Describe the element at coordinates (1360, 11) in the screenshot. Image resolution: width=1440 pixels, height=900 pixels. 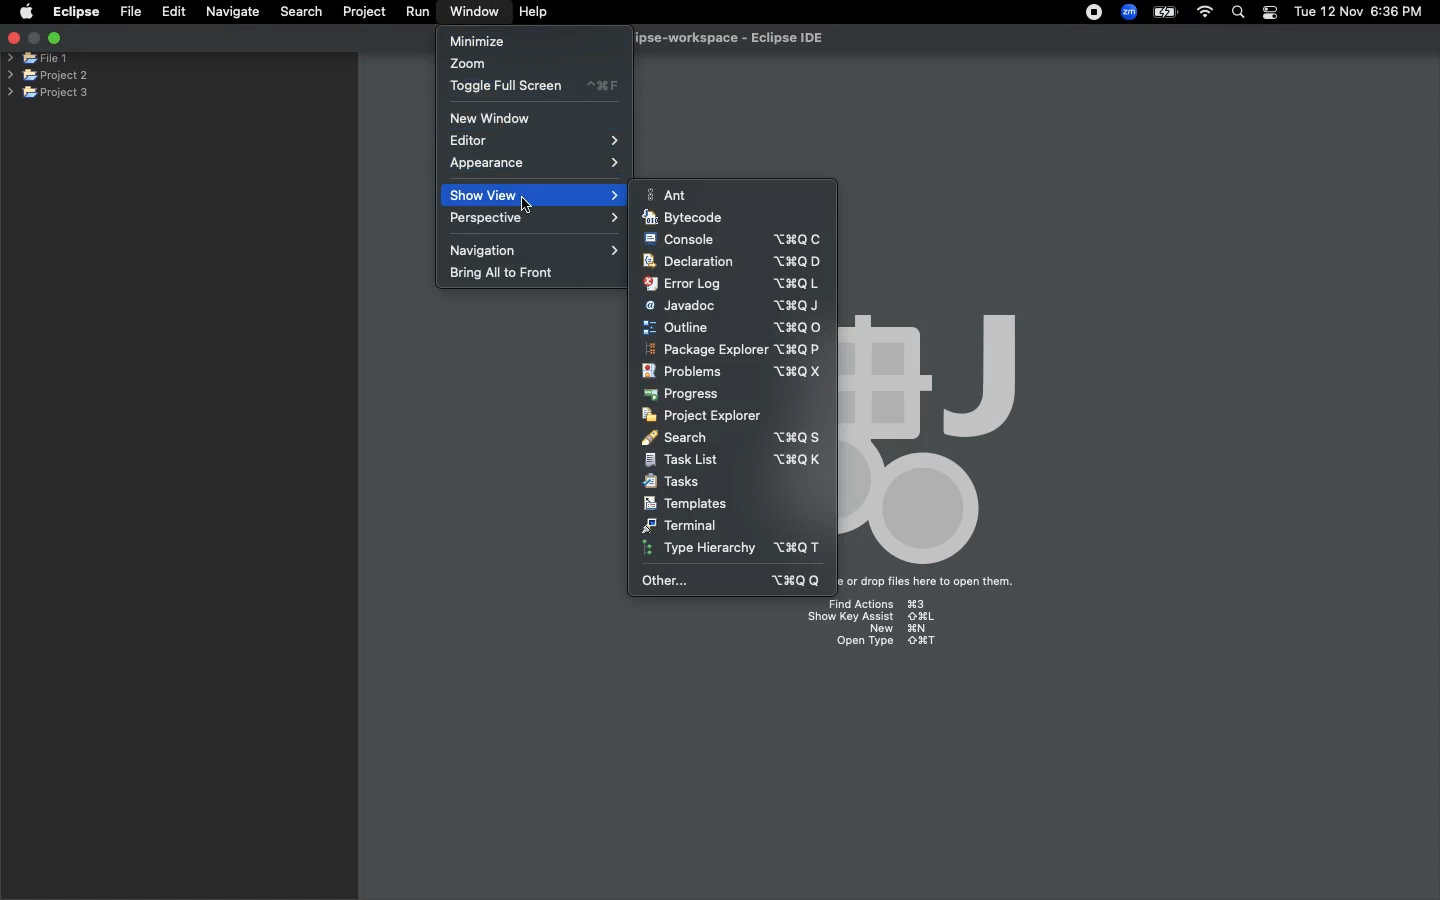
I see `Date/time` at that location.